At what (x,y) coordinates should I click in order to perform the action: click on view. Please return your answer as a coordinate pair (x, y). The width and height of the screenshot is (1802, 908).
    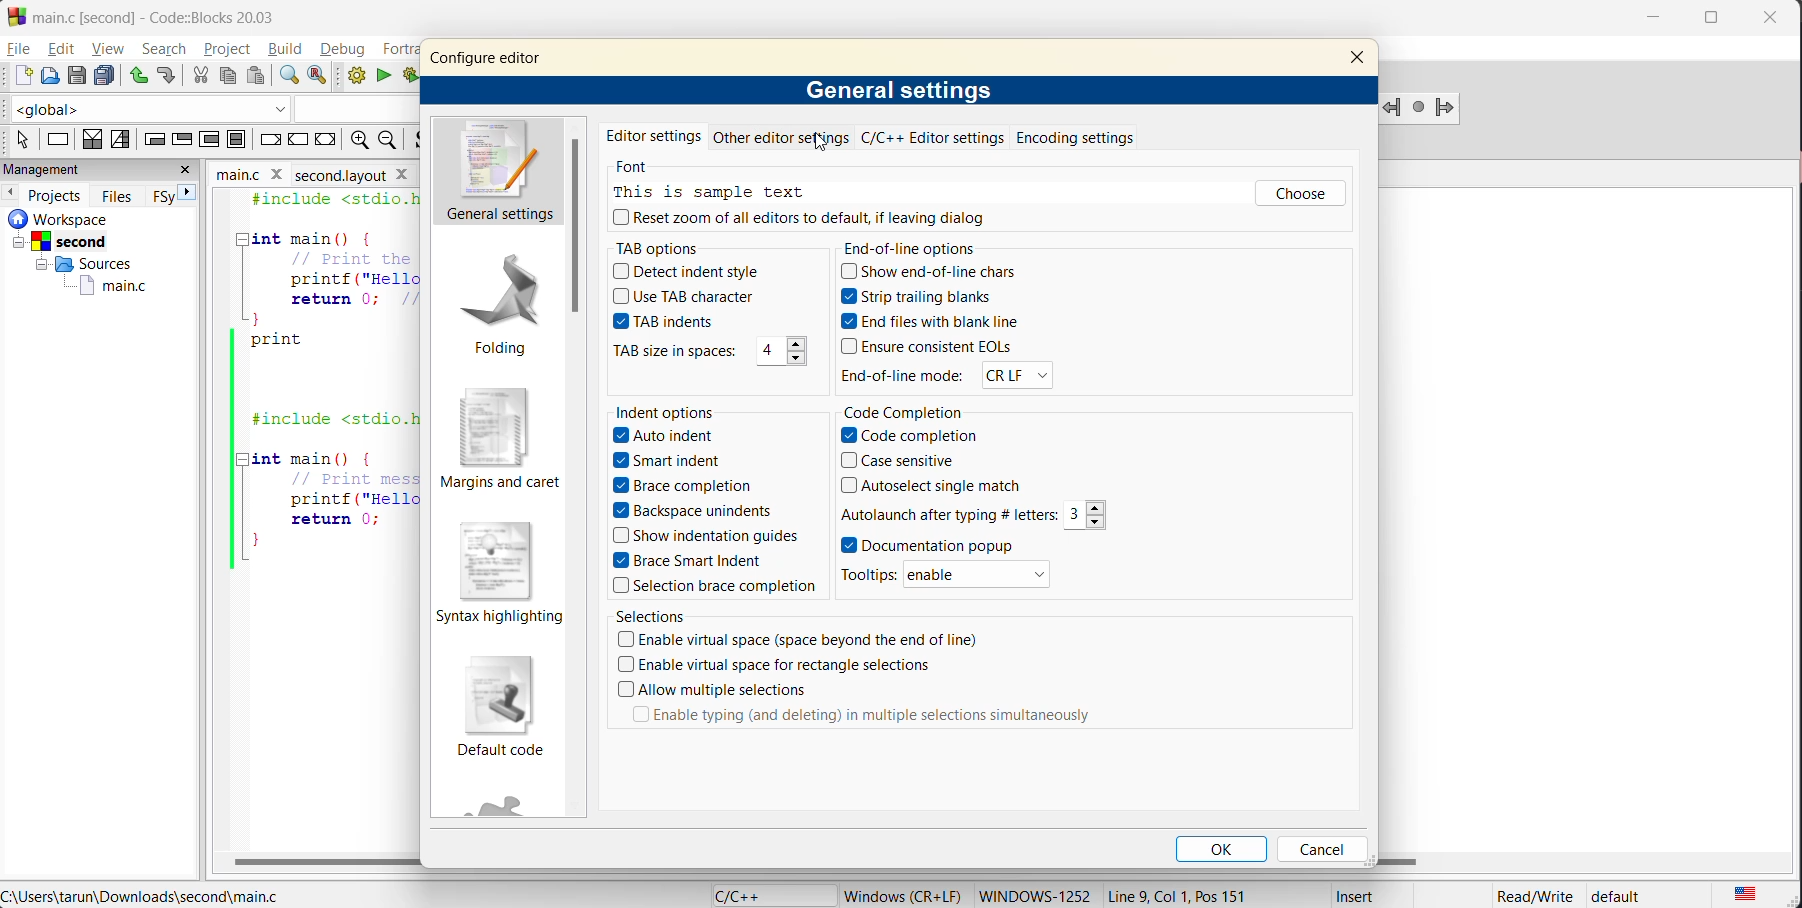
    Looking at the image, I should click on (113, 49).